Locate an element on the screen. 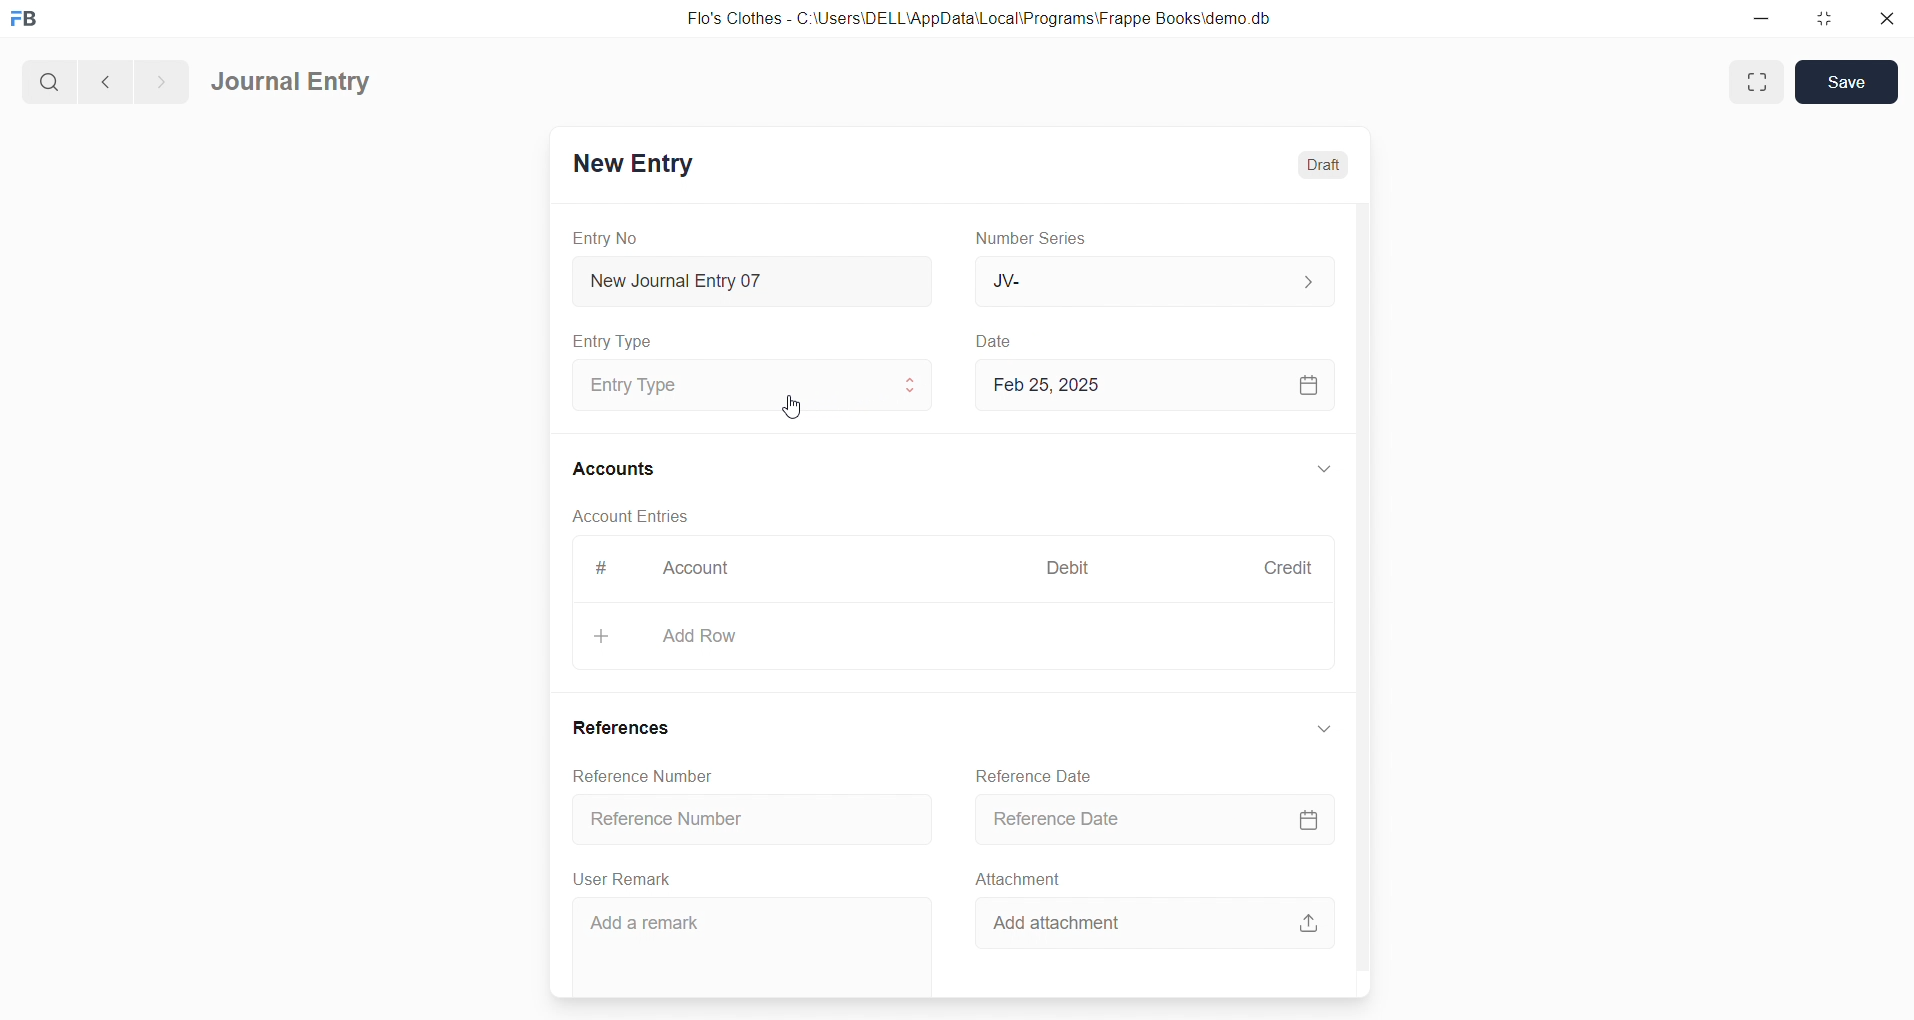  Entry No is located at coordinates (606, 237).